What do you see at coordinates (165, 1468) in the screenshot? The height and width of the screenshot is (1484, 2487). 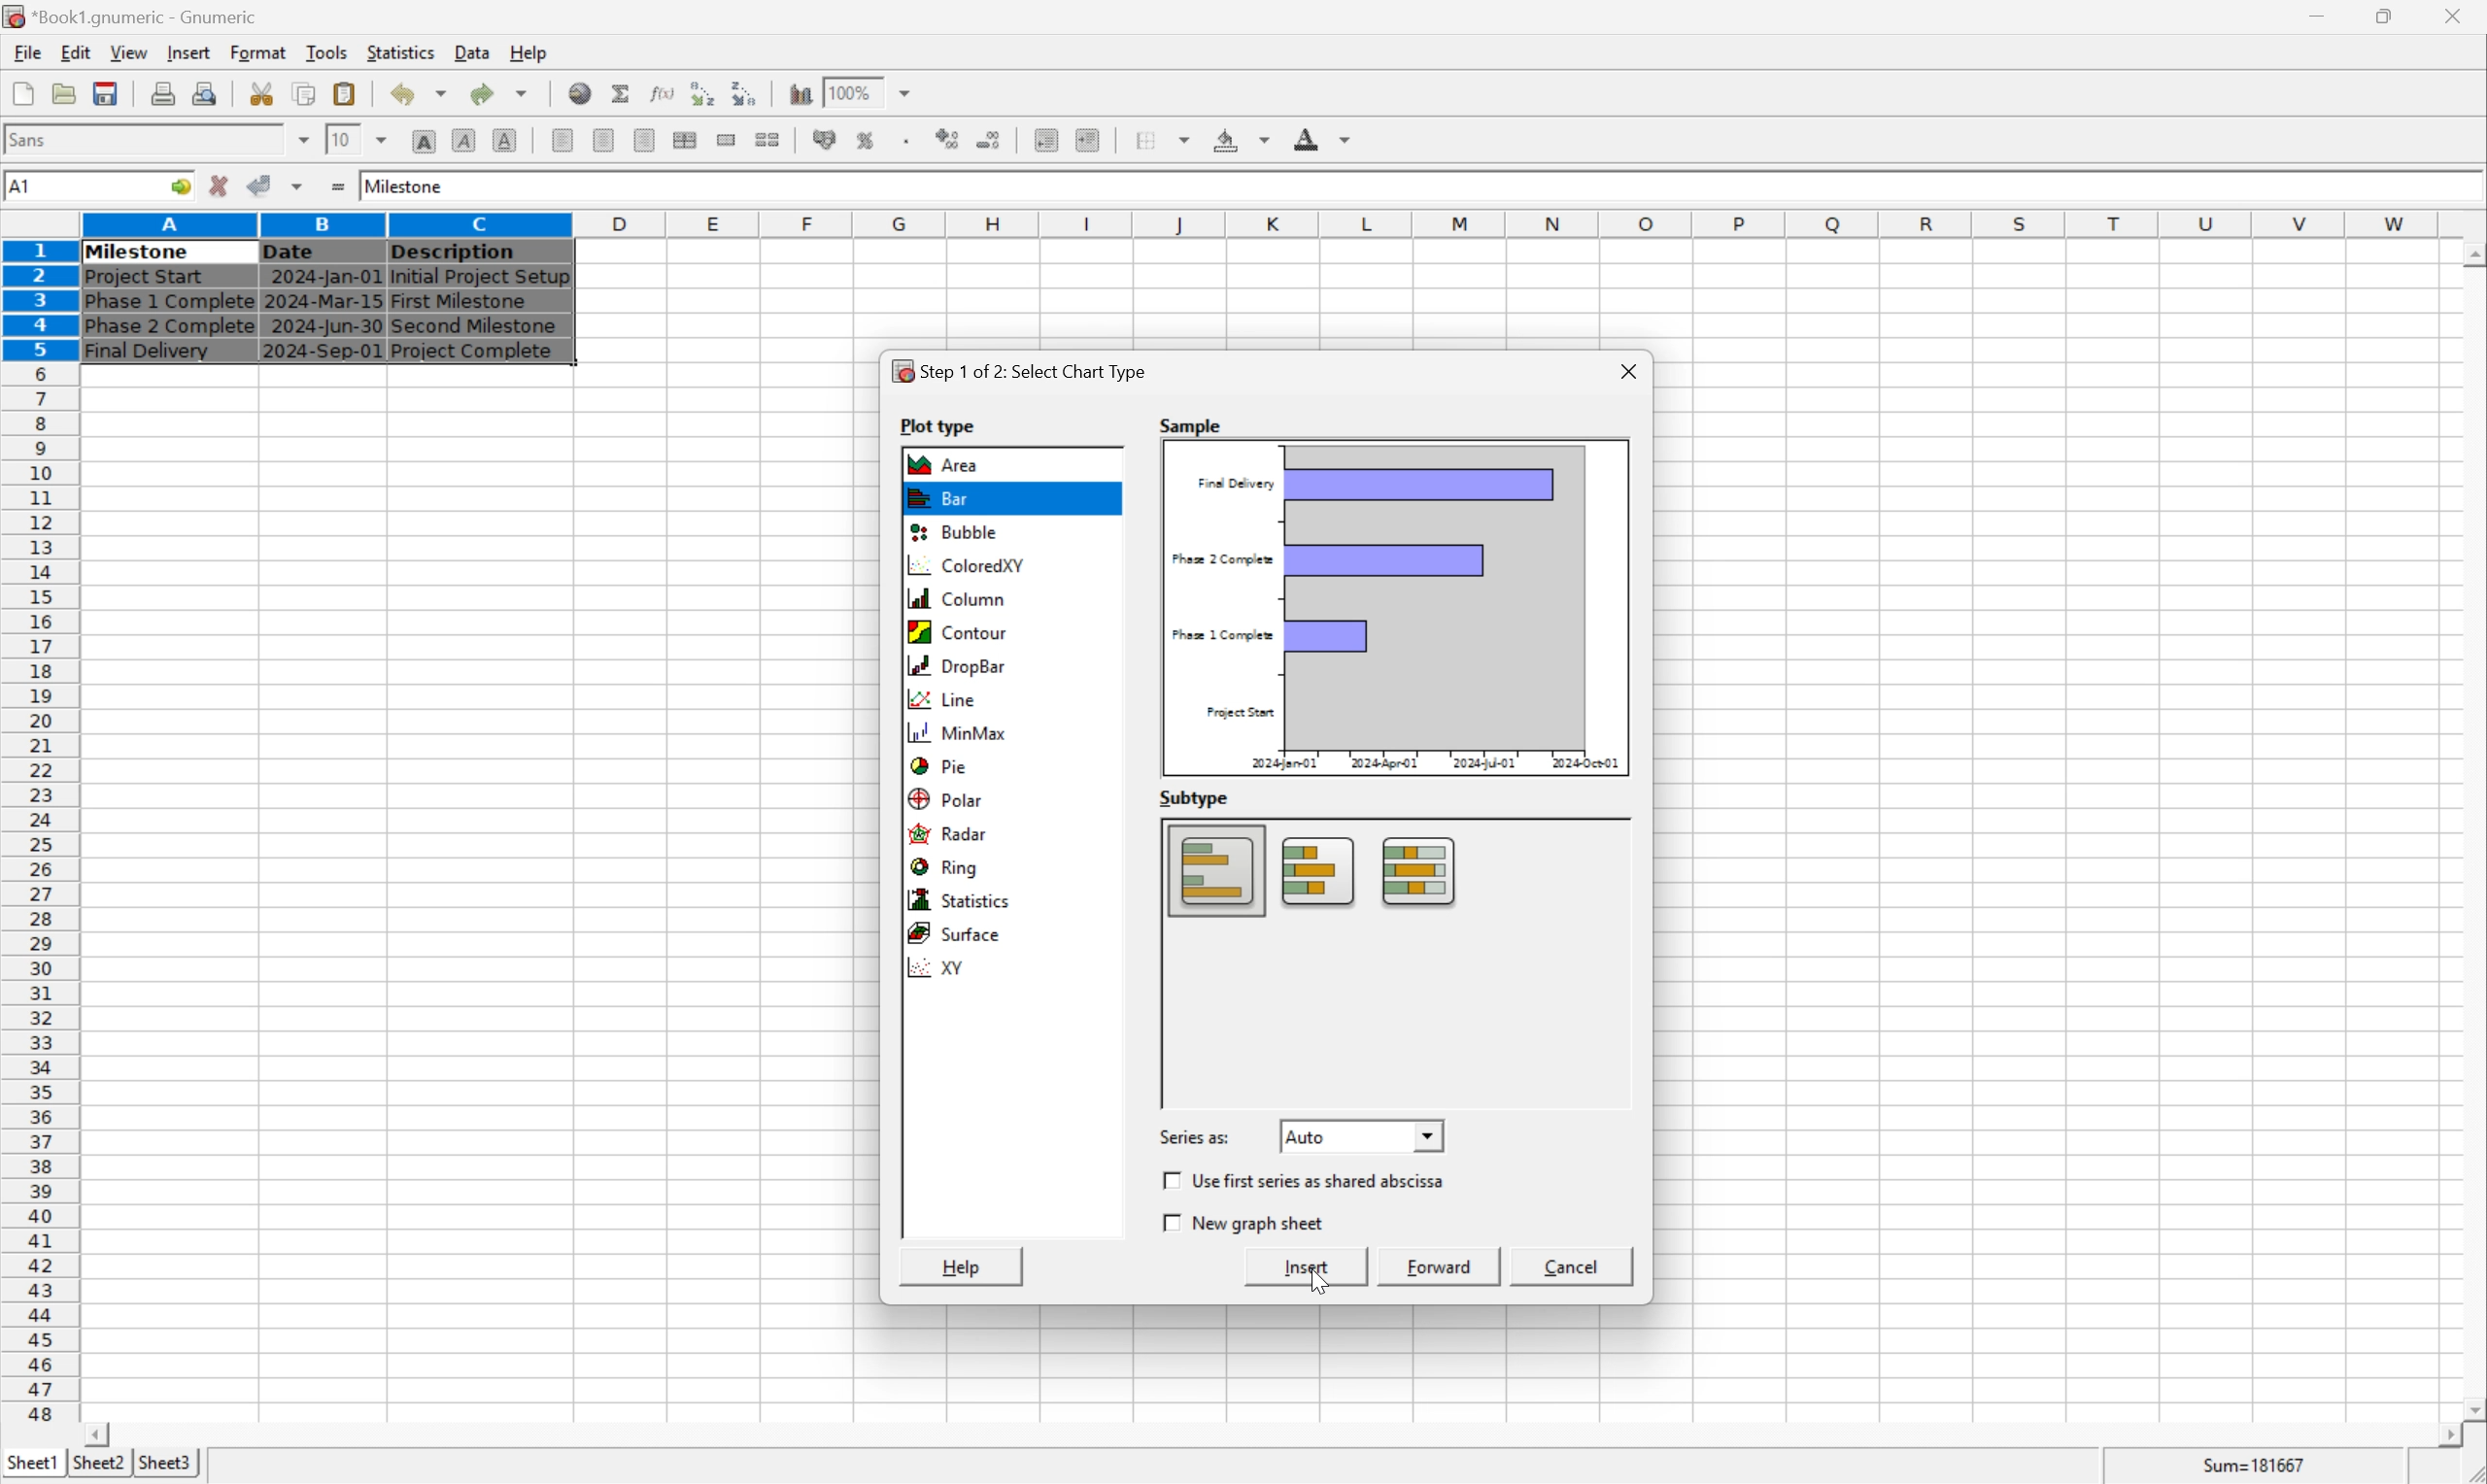 I see `sheet3` at bounding box center [165, 1468].